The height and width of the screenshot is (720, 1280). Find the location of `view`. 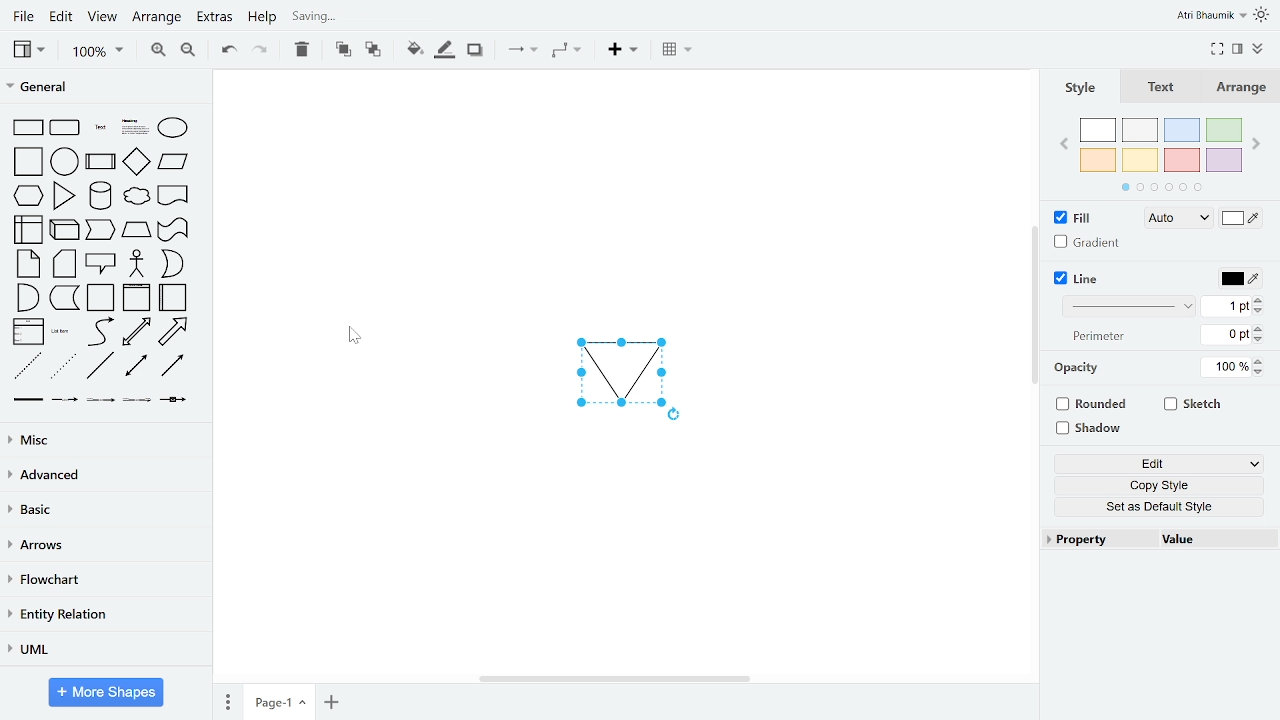

view is located at coordinates (104, 17).